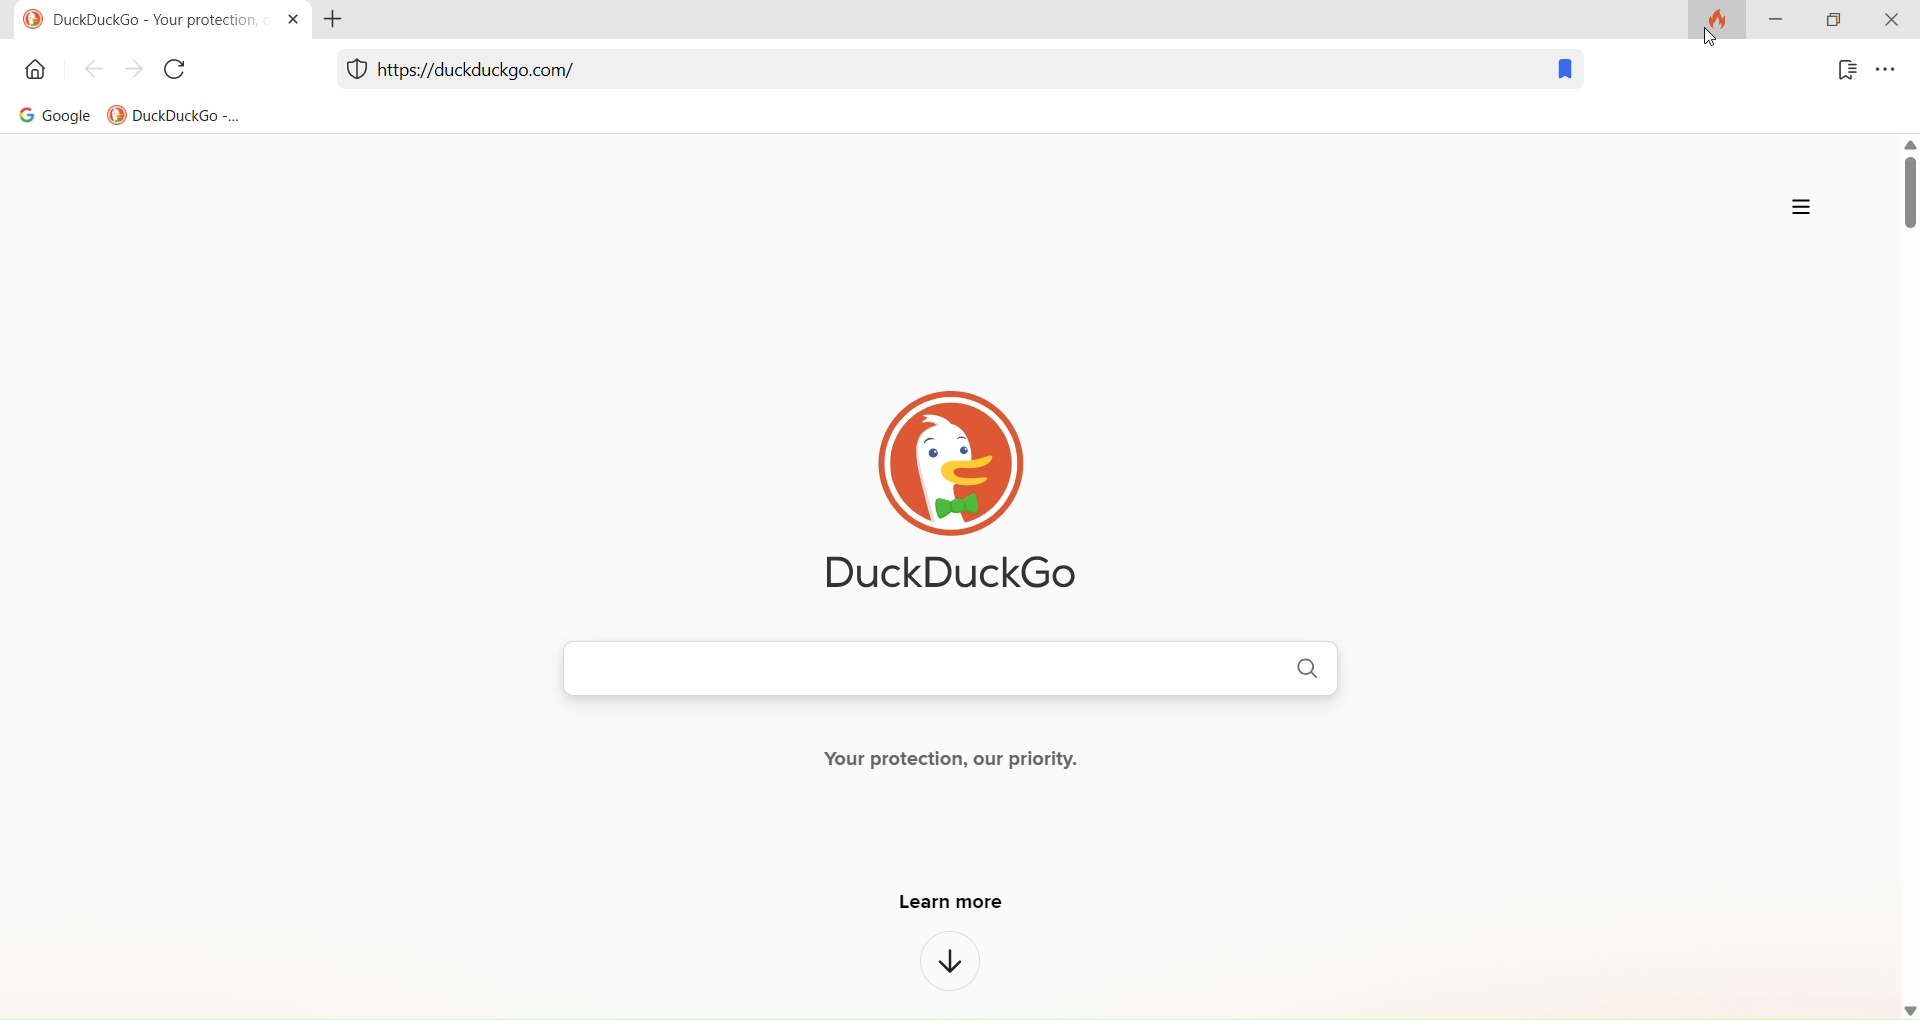  Describe the element at coordinates (923, 671) in the screenshot. I see `search bar` at that location.